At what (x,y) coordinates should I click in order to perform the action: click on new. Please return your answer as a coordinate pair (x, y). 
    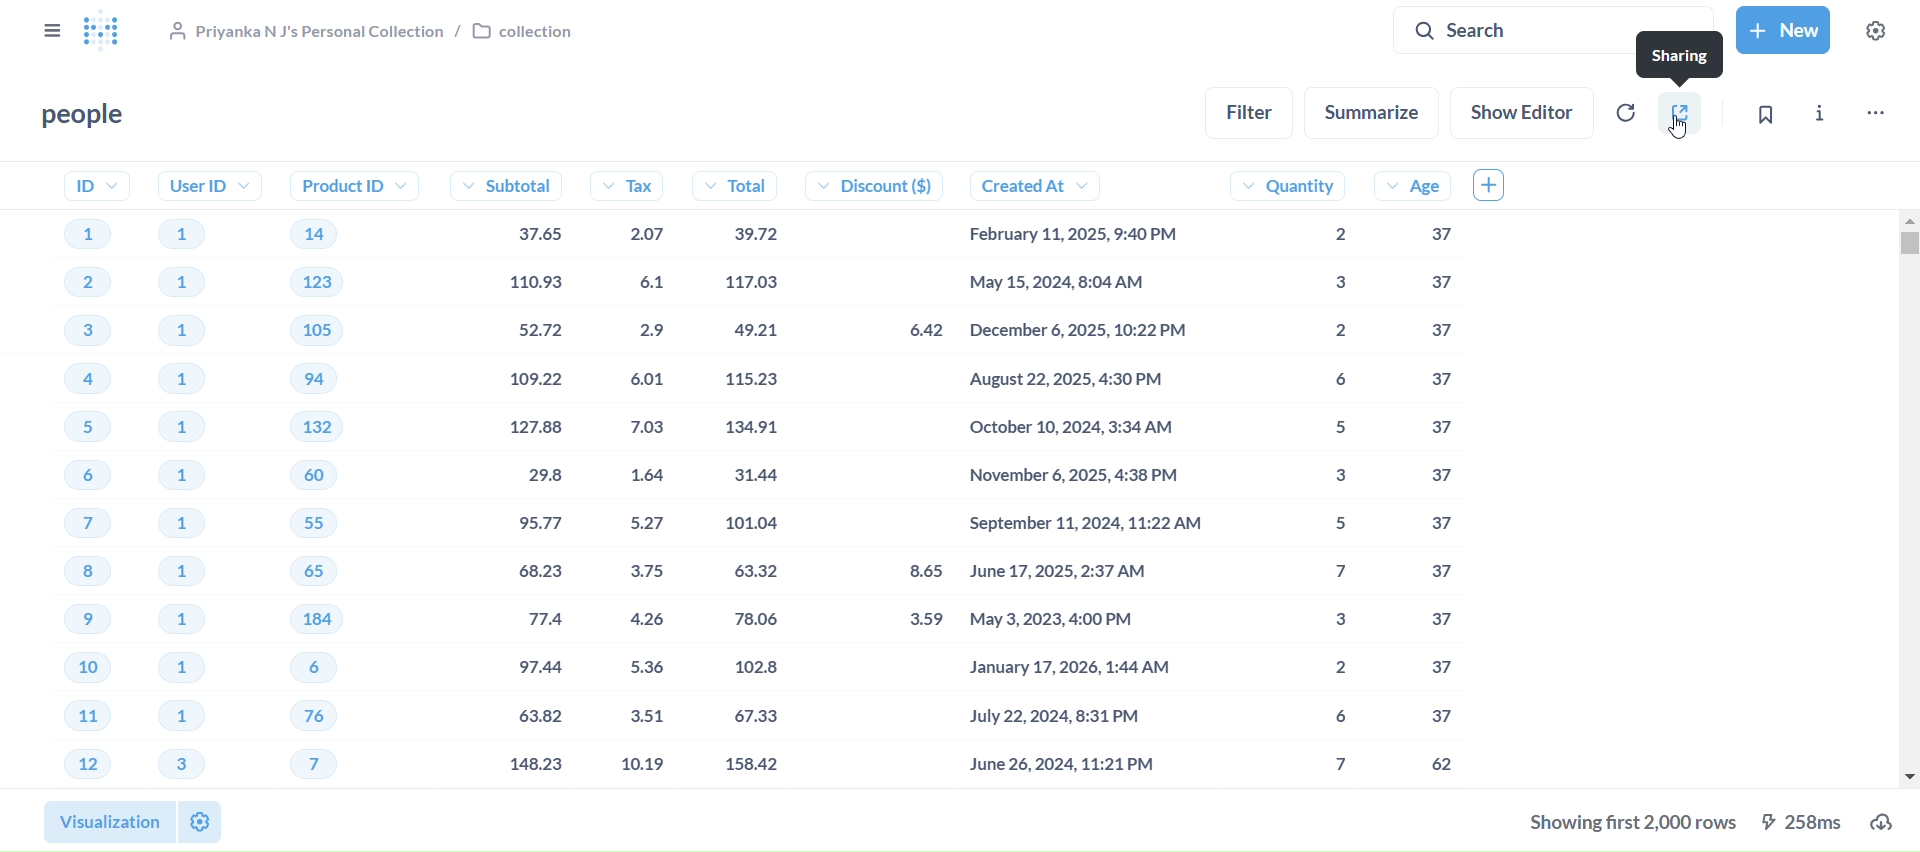
    Looking at the image, I should click on (1788, 30).